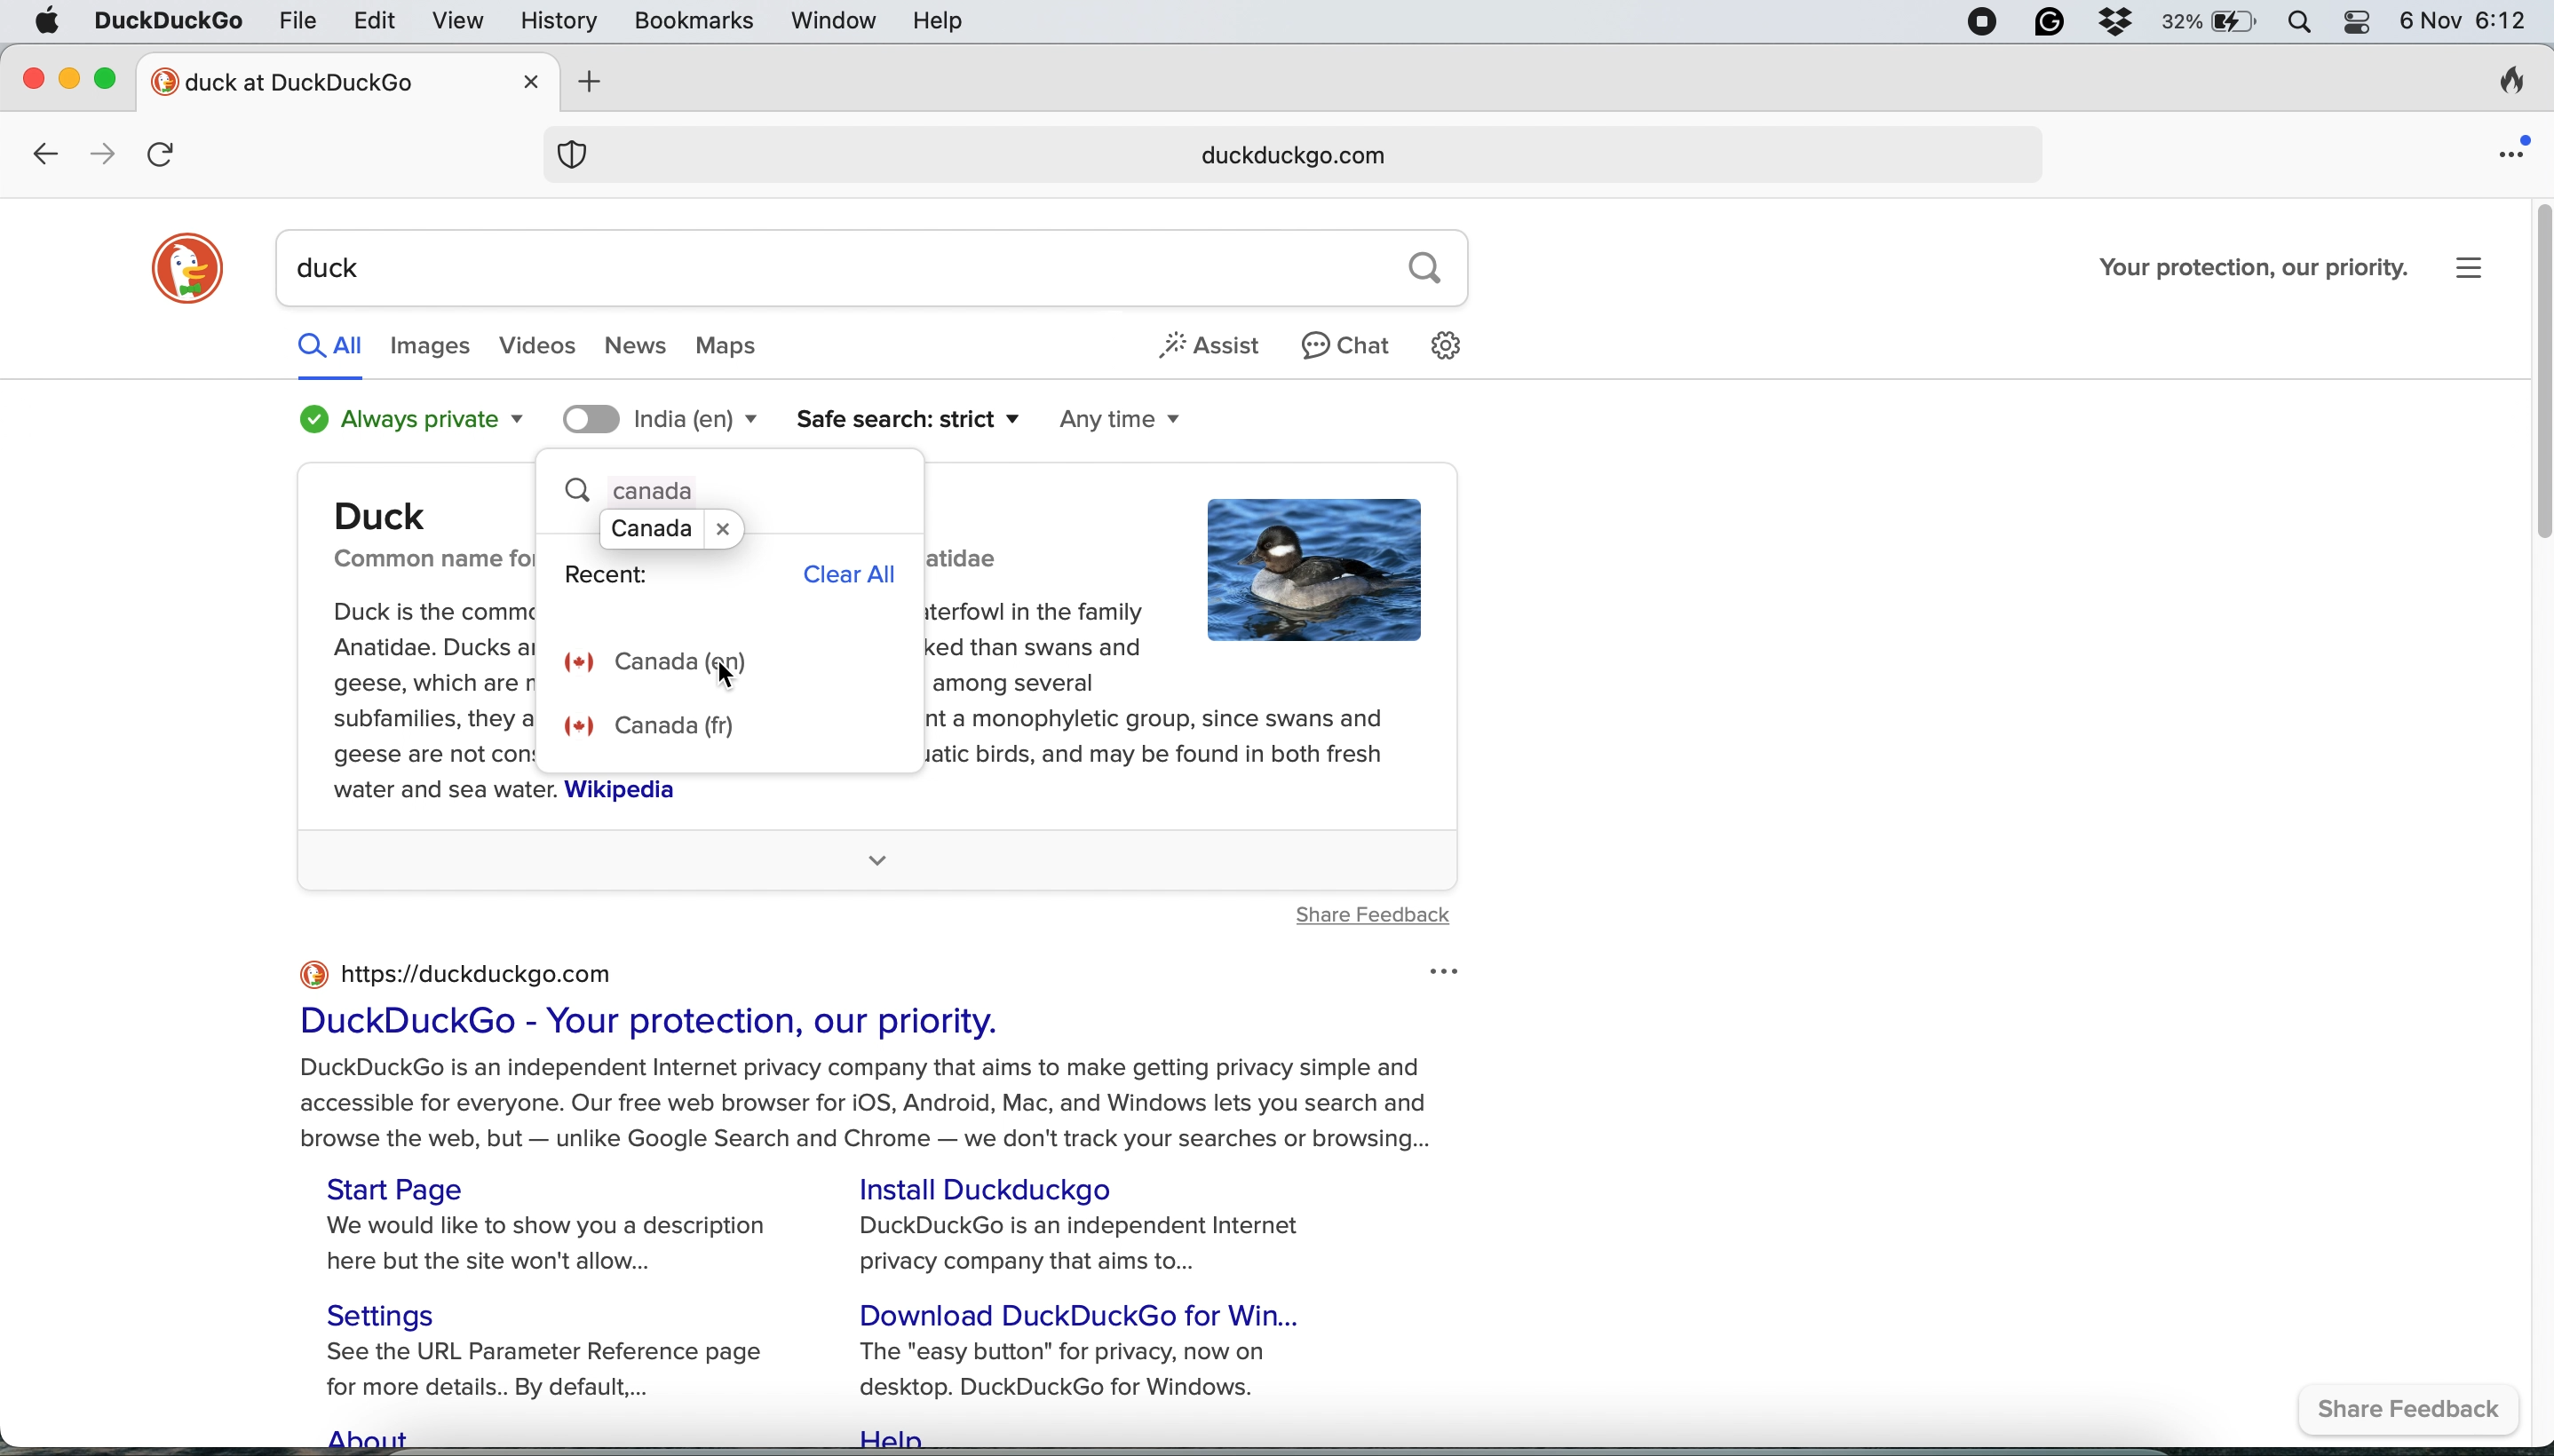  Describe the element at coordinates (1426, 269) in the screenshot. I see `search button` at that location.